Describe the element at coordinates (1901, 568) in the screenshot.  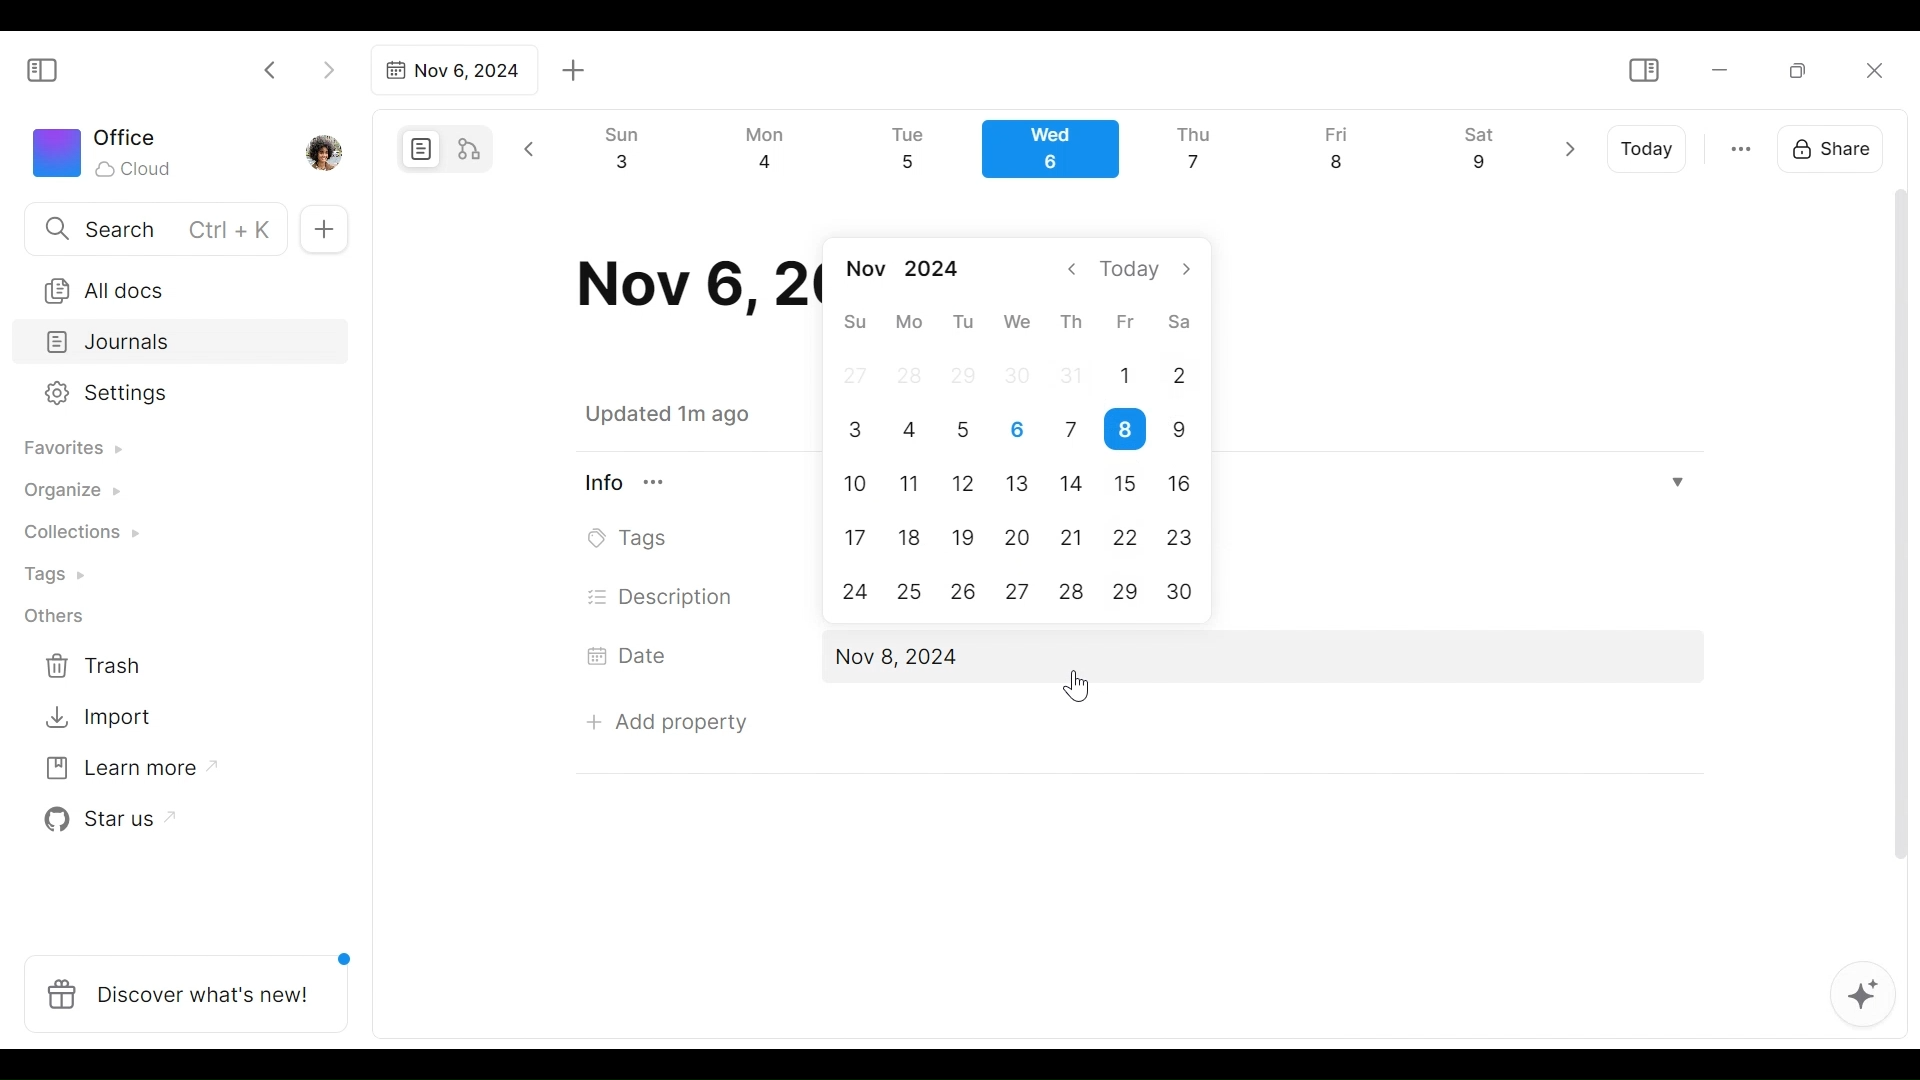
I see `vertical scrollbar` at that location.